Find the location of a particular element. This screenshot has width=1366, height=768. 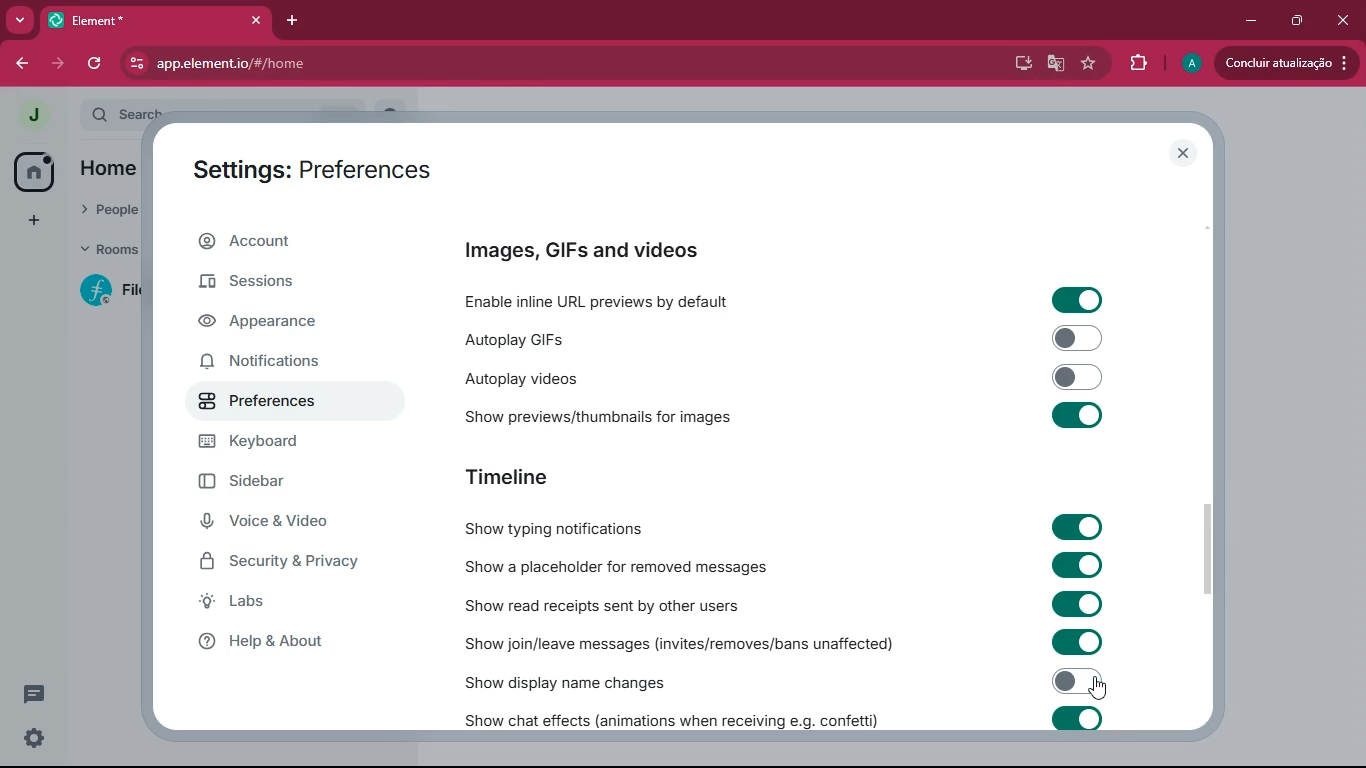

google translate is located at coordinates (1053, 65).